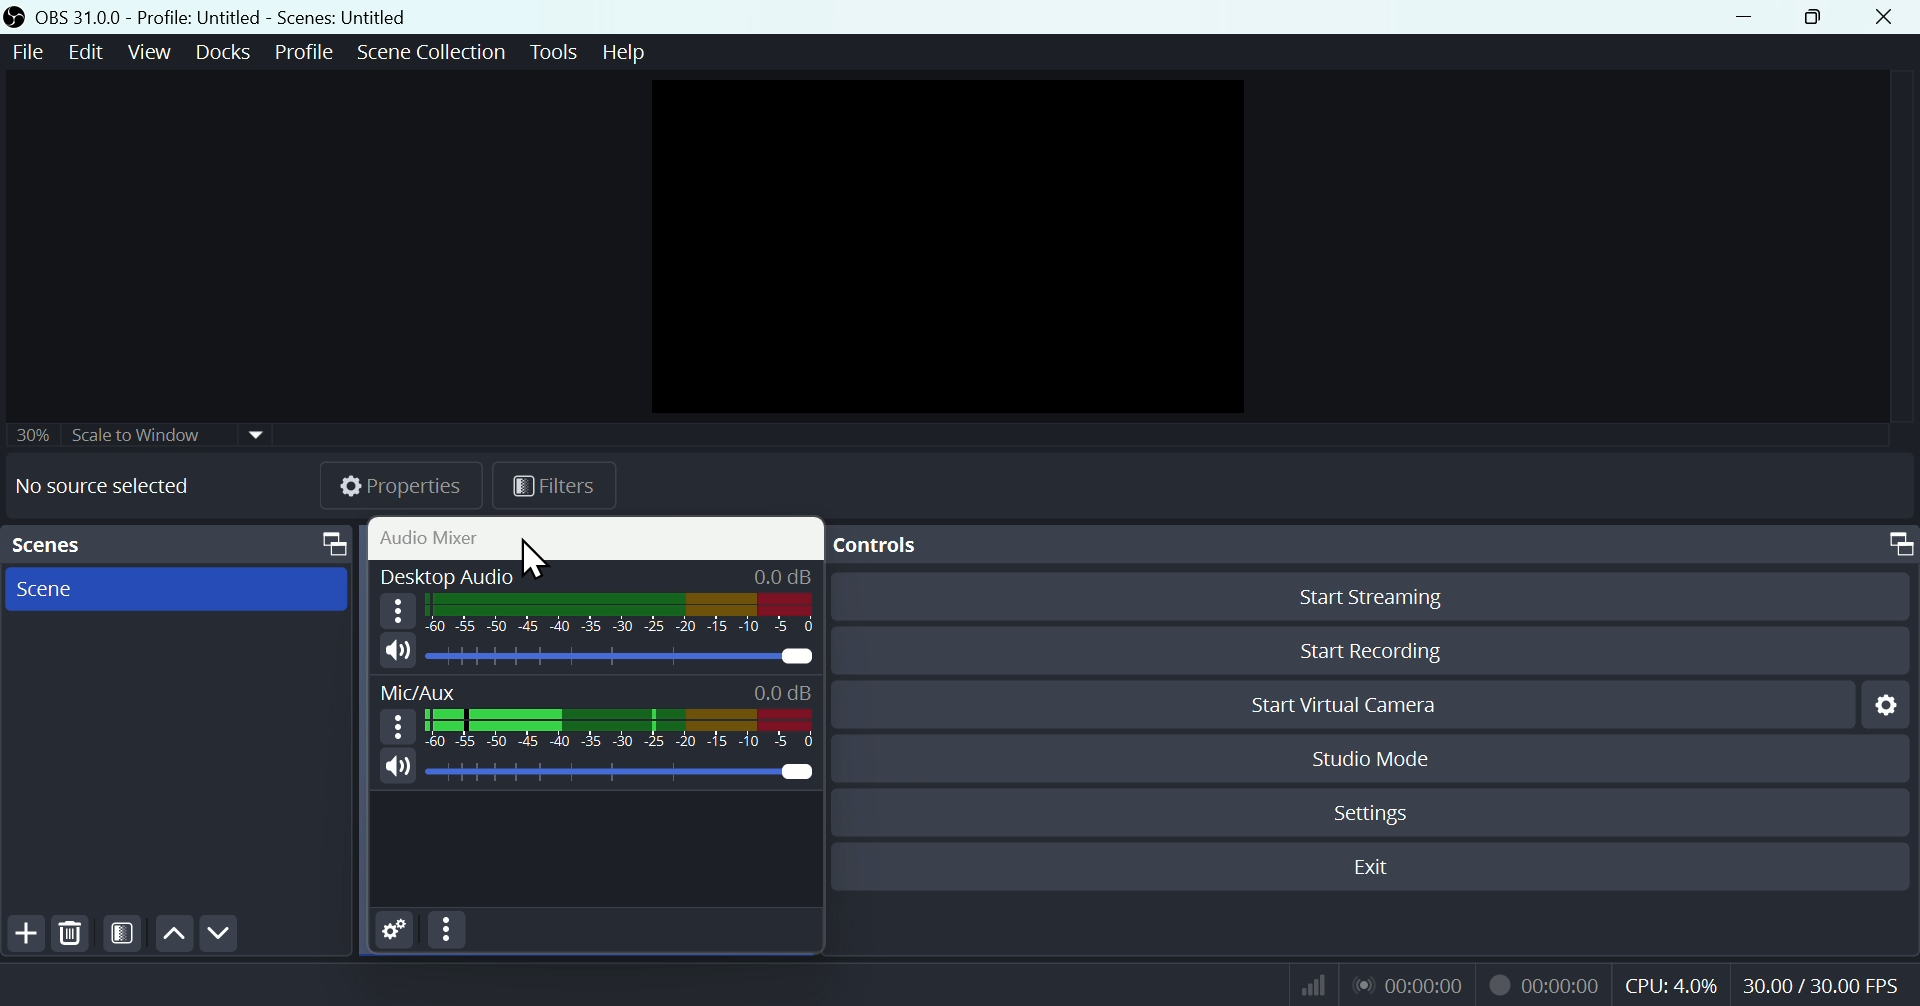 This screenshot has height=1006, width=1920. Describe the element at coordinates (178, 589) in the screenshot. I see `scene` at that location.